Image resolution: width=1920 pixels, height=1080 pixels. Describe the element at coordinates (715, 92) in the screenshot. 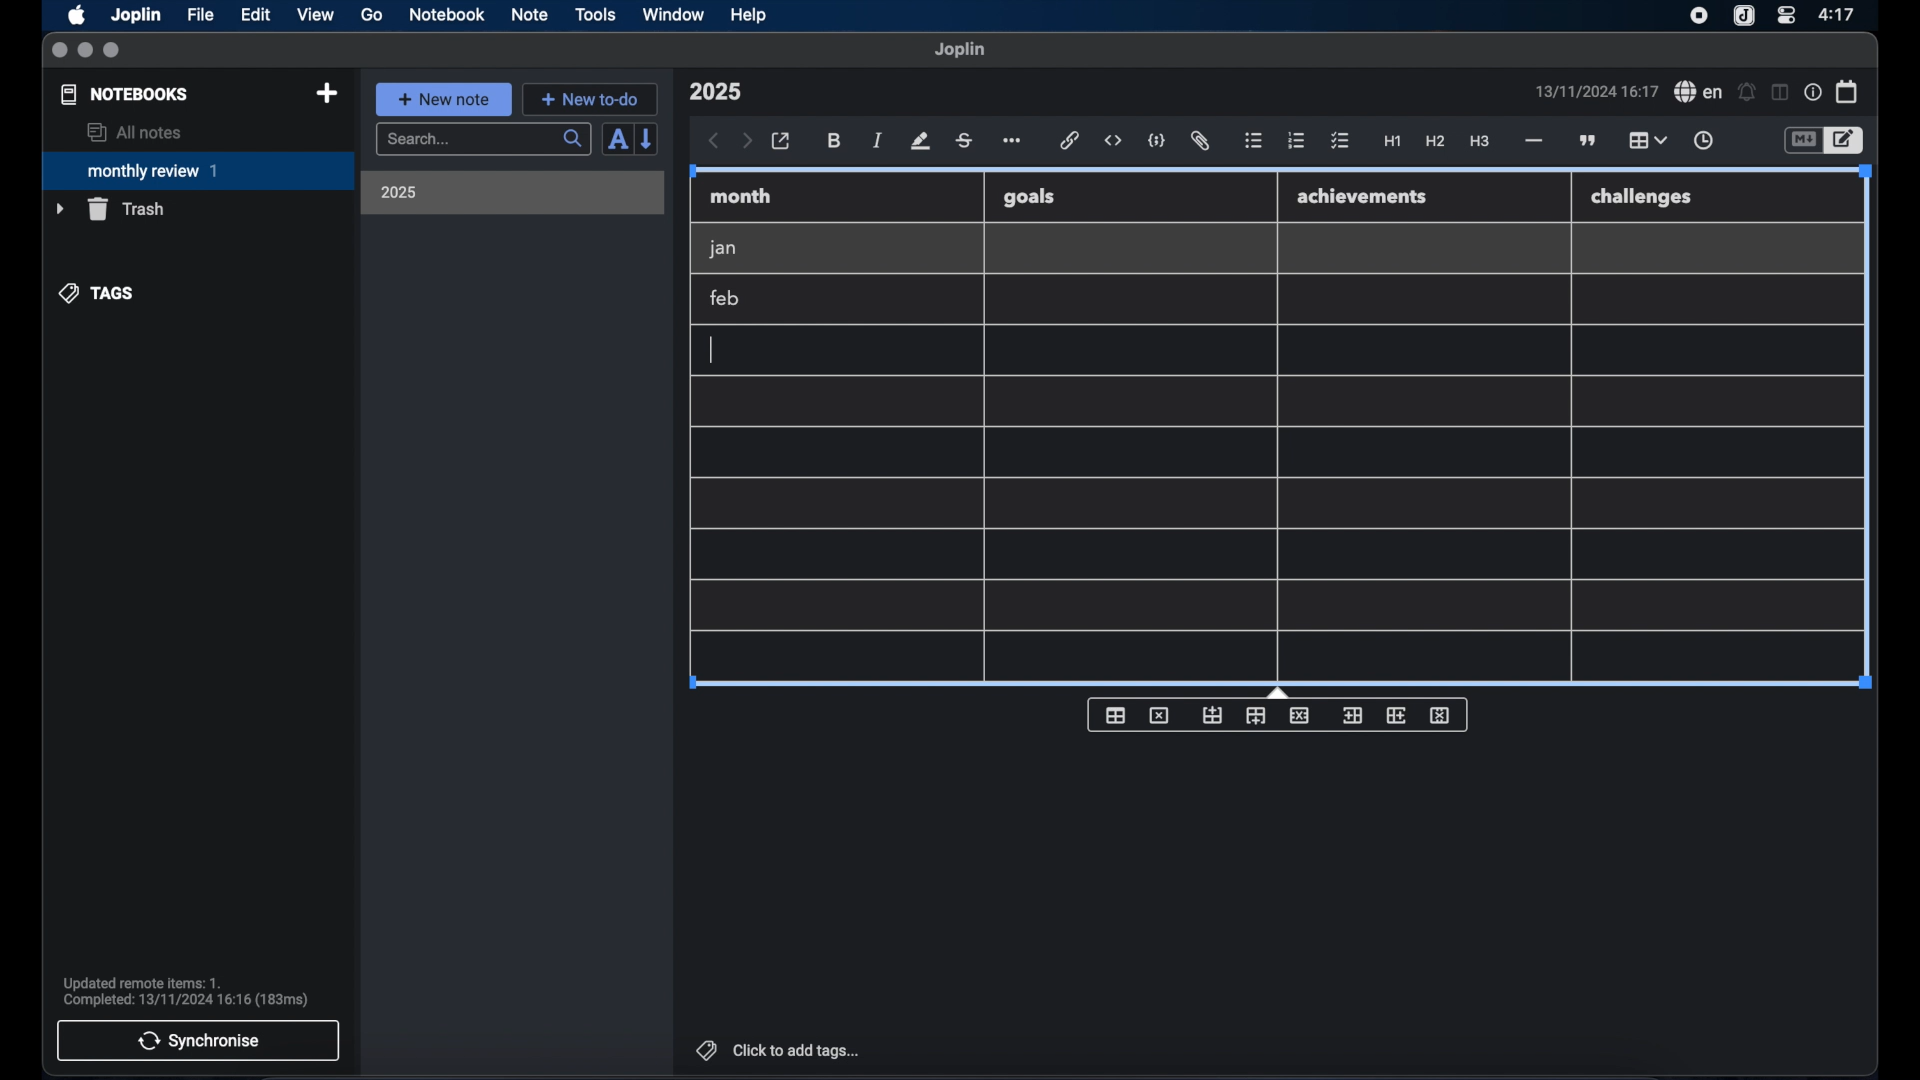

I see `note title` at that location.